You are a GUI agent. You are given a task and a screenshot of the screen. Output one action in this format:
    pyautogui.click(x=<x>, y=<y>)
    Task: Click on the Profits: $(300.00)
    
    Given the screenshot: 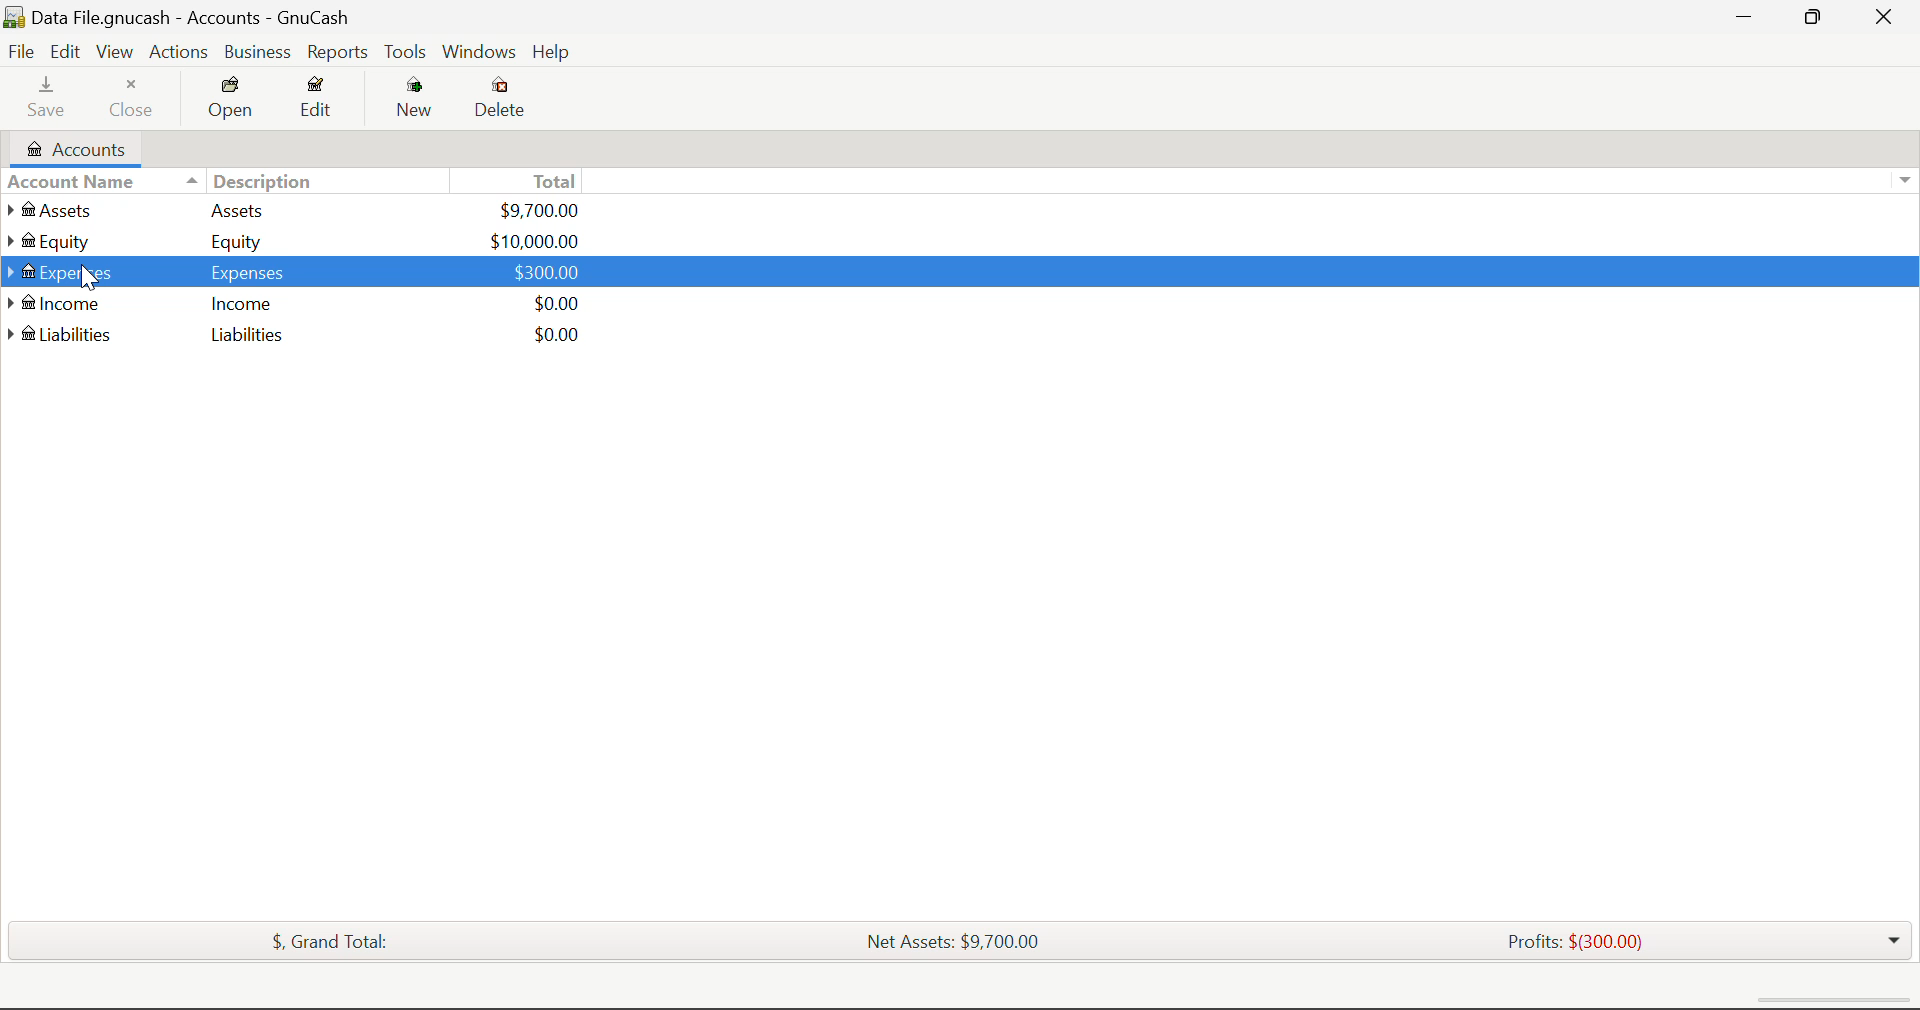 What is the action you would take?
    pyautogui.click(x=1572, y=941)
    